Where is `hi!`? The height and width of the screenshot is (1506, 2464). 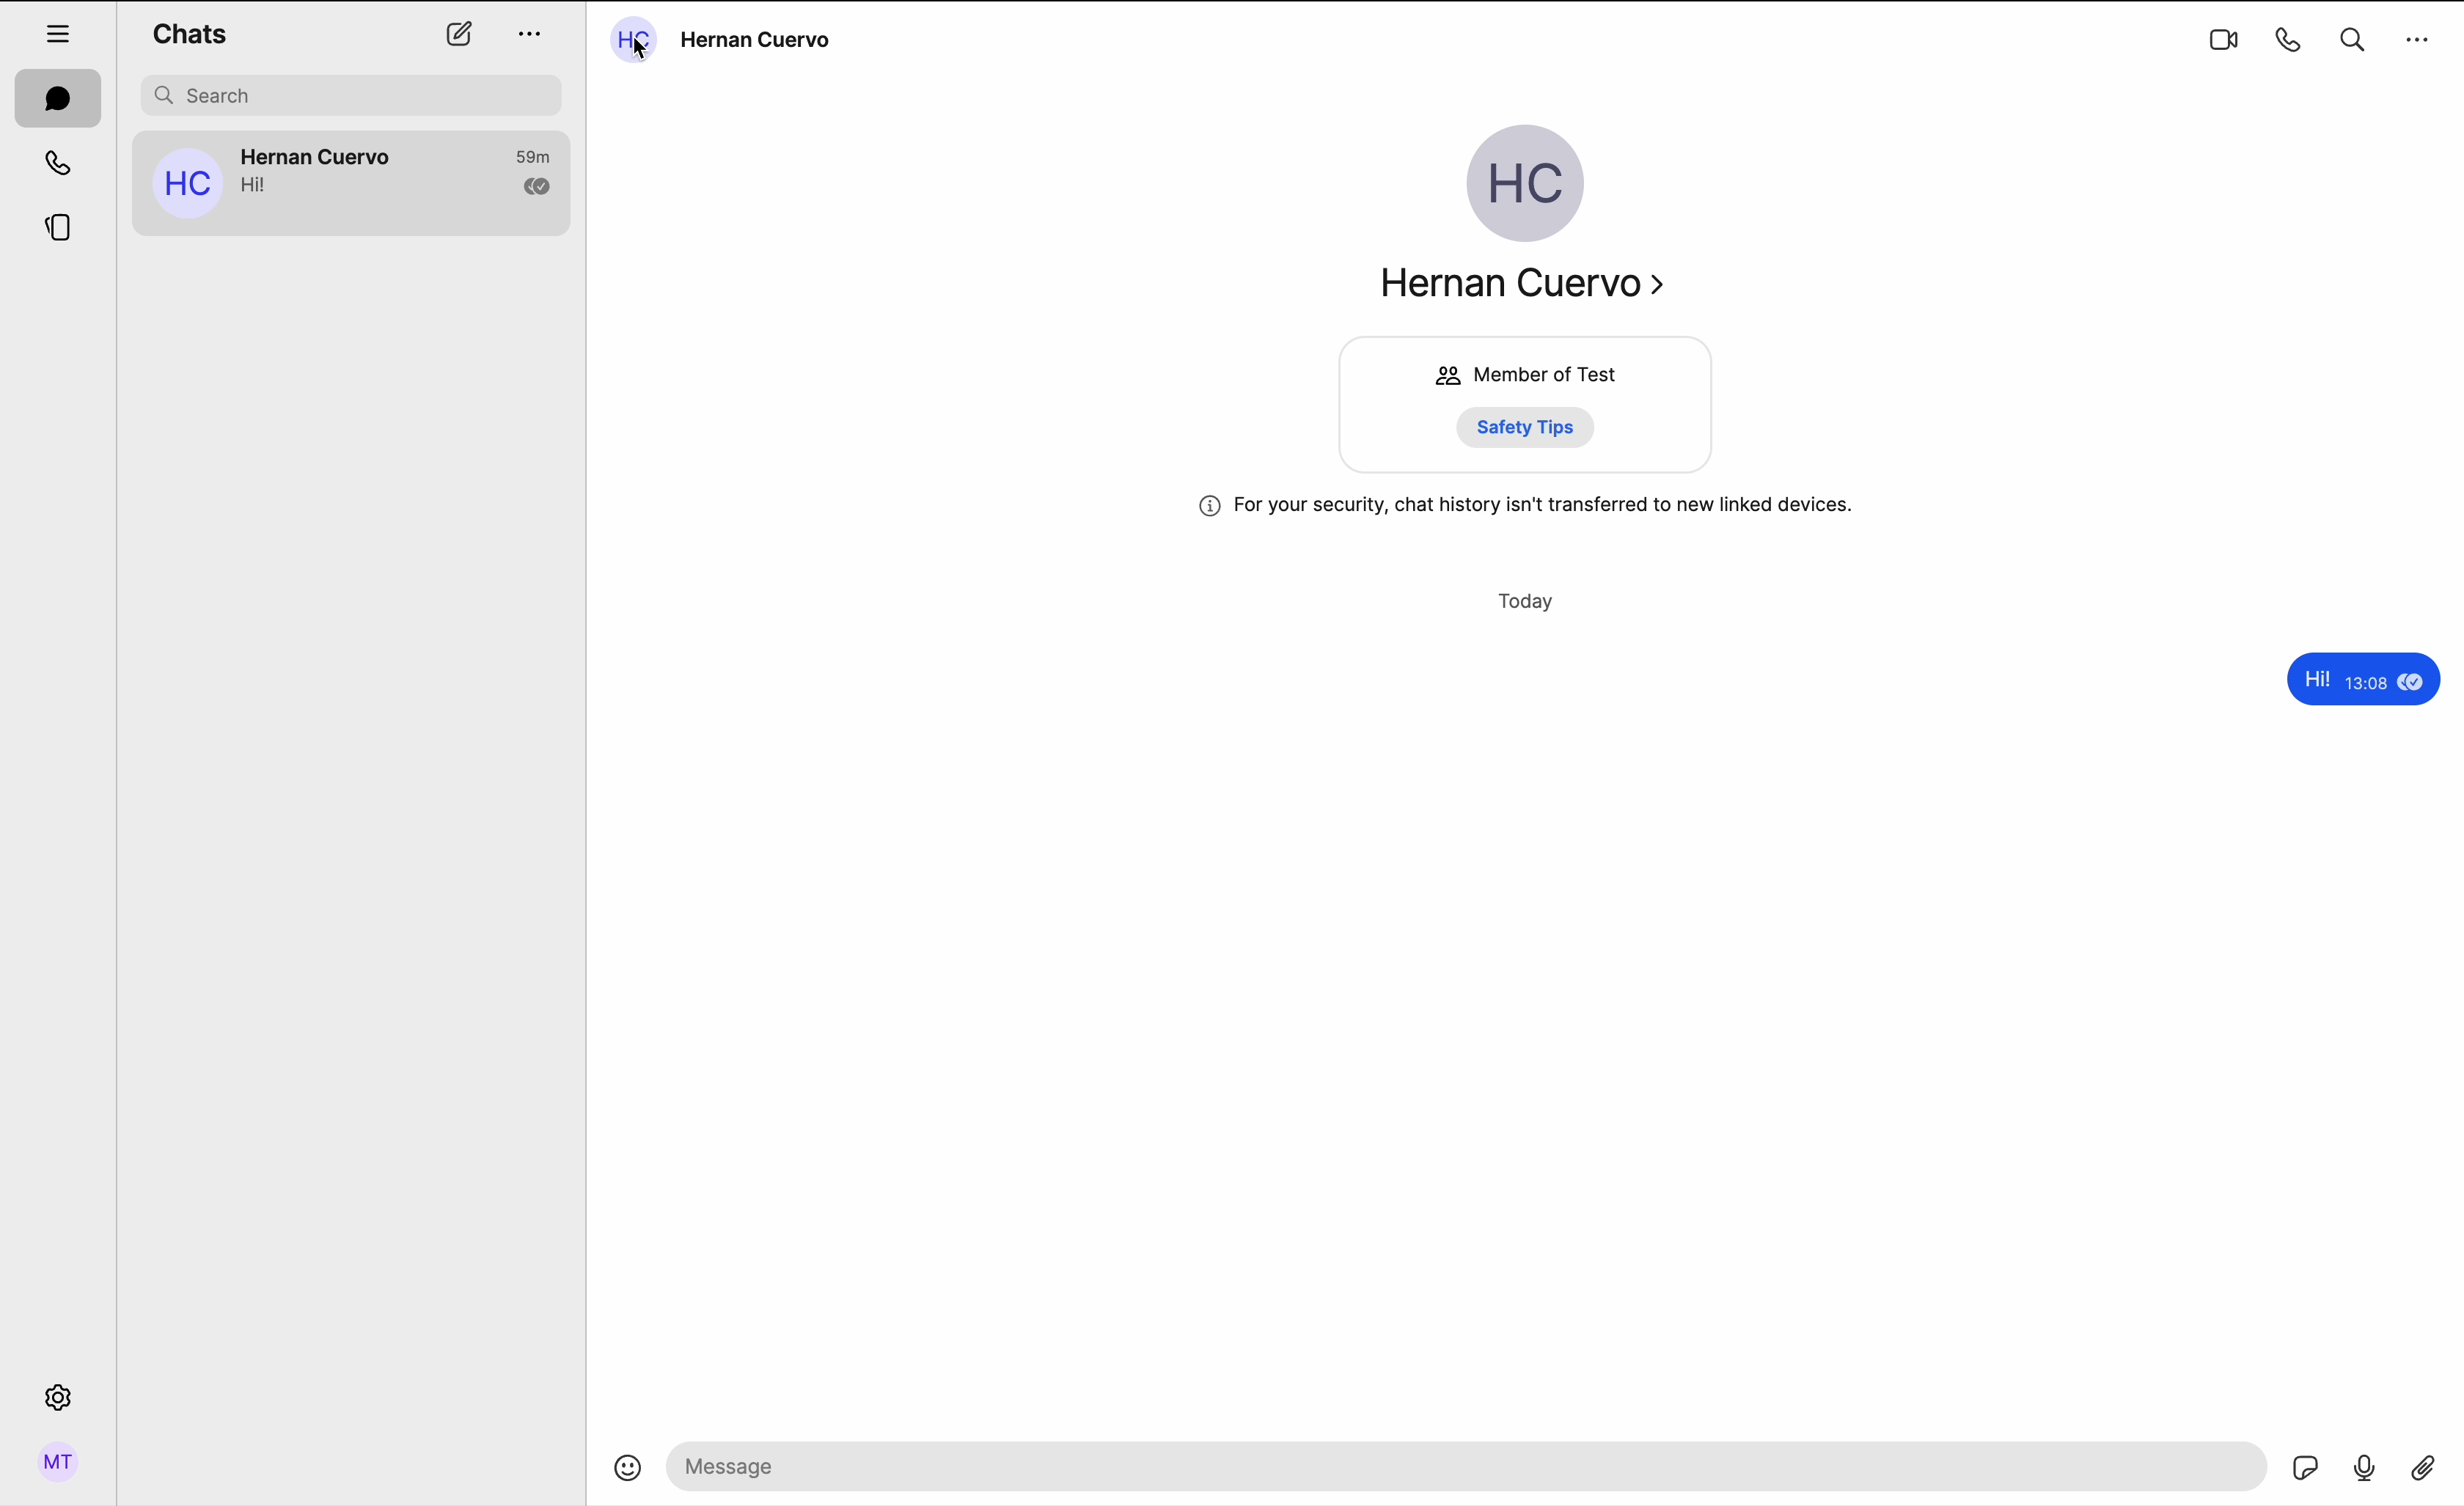 hi! is located at coordinates (2359, 679).